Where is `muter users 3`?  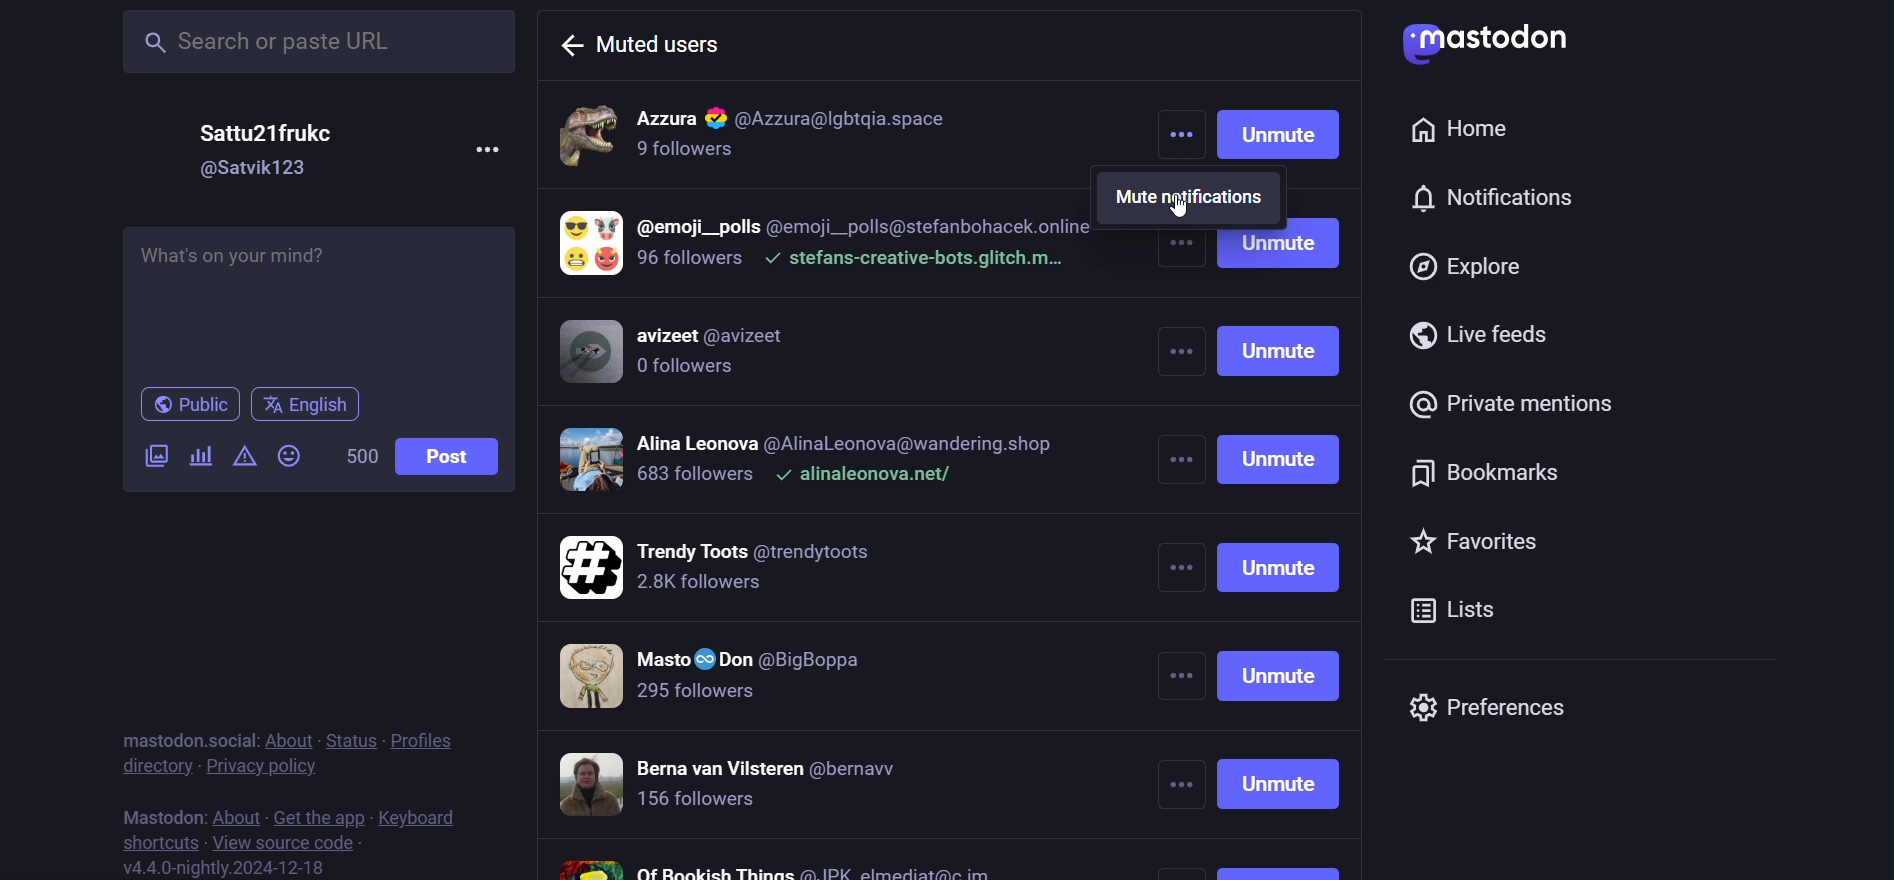
muter users 3 is located at coordinates (693, 352).